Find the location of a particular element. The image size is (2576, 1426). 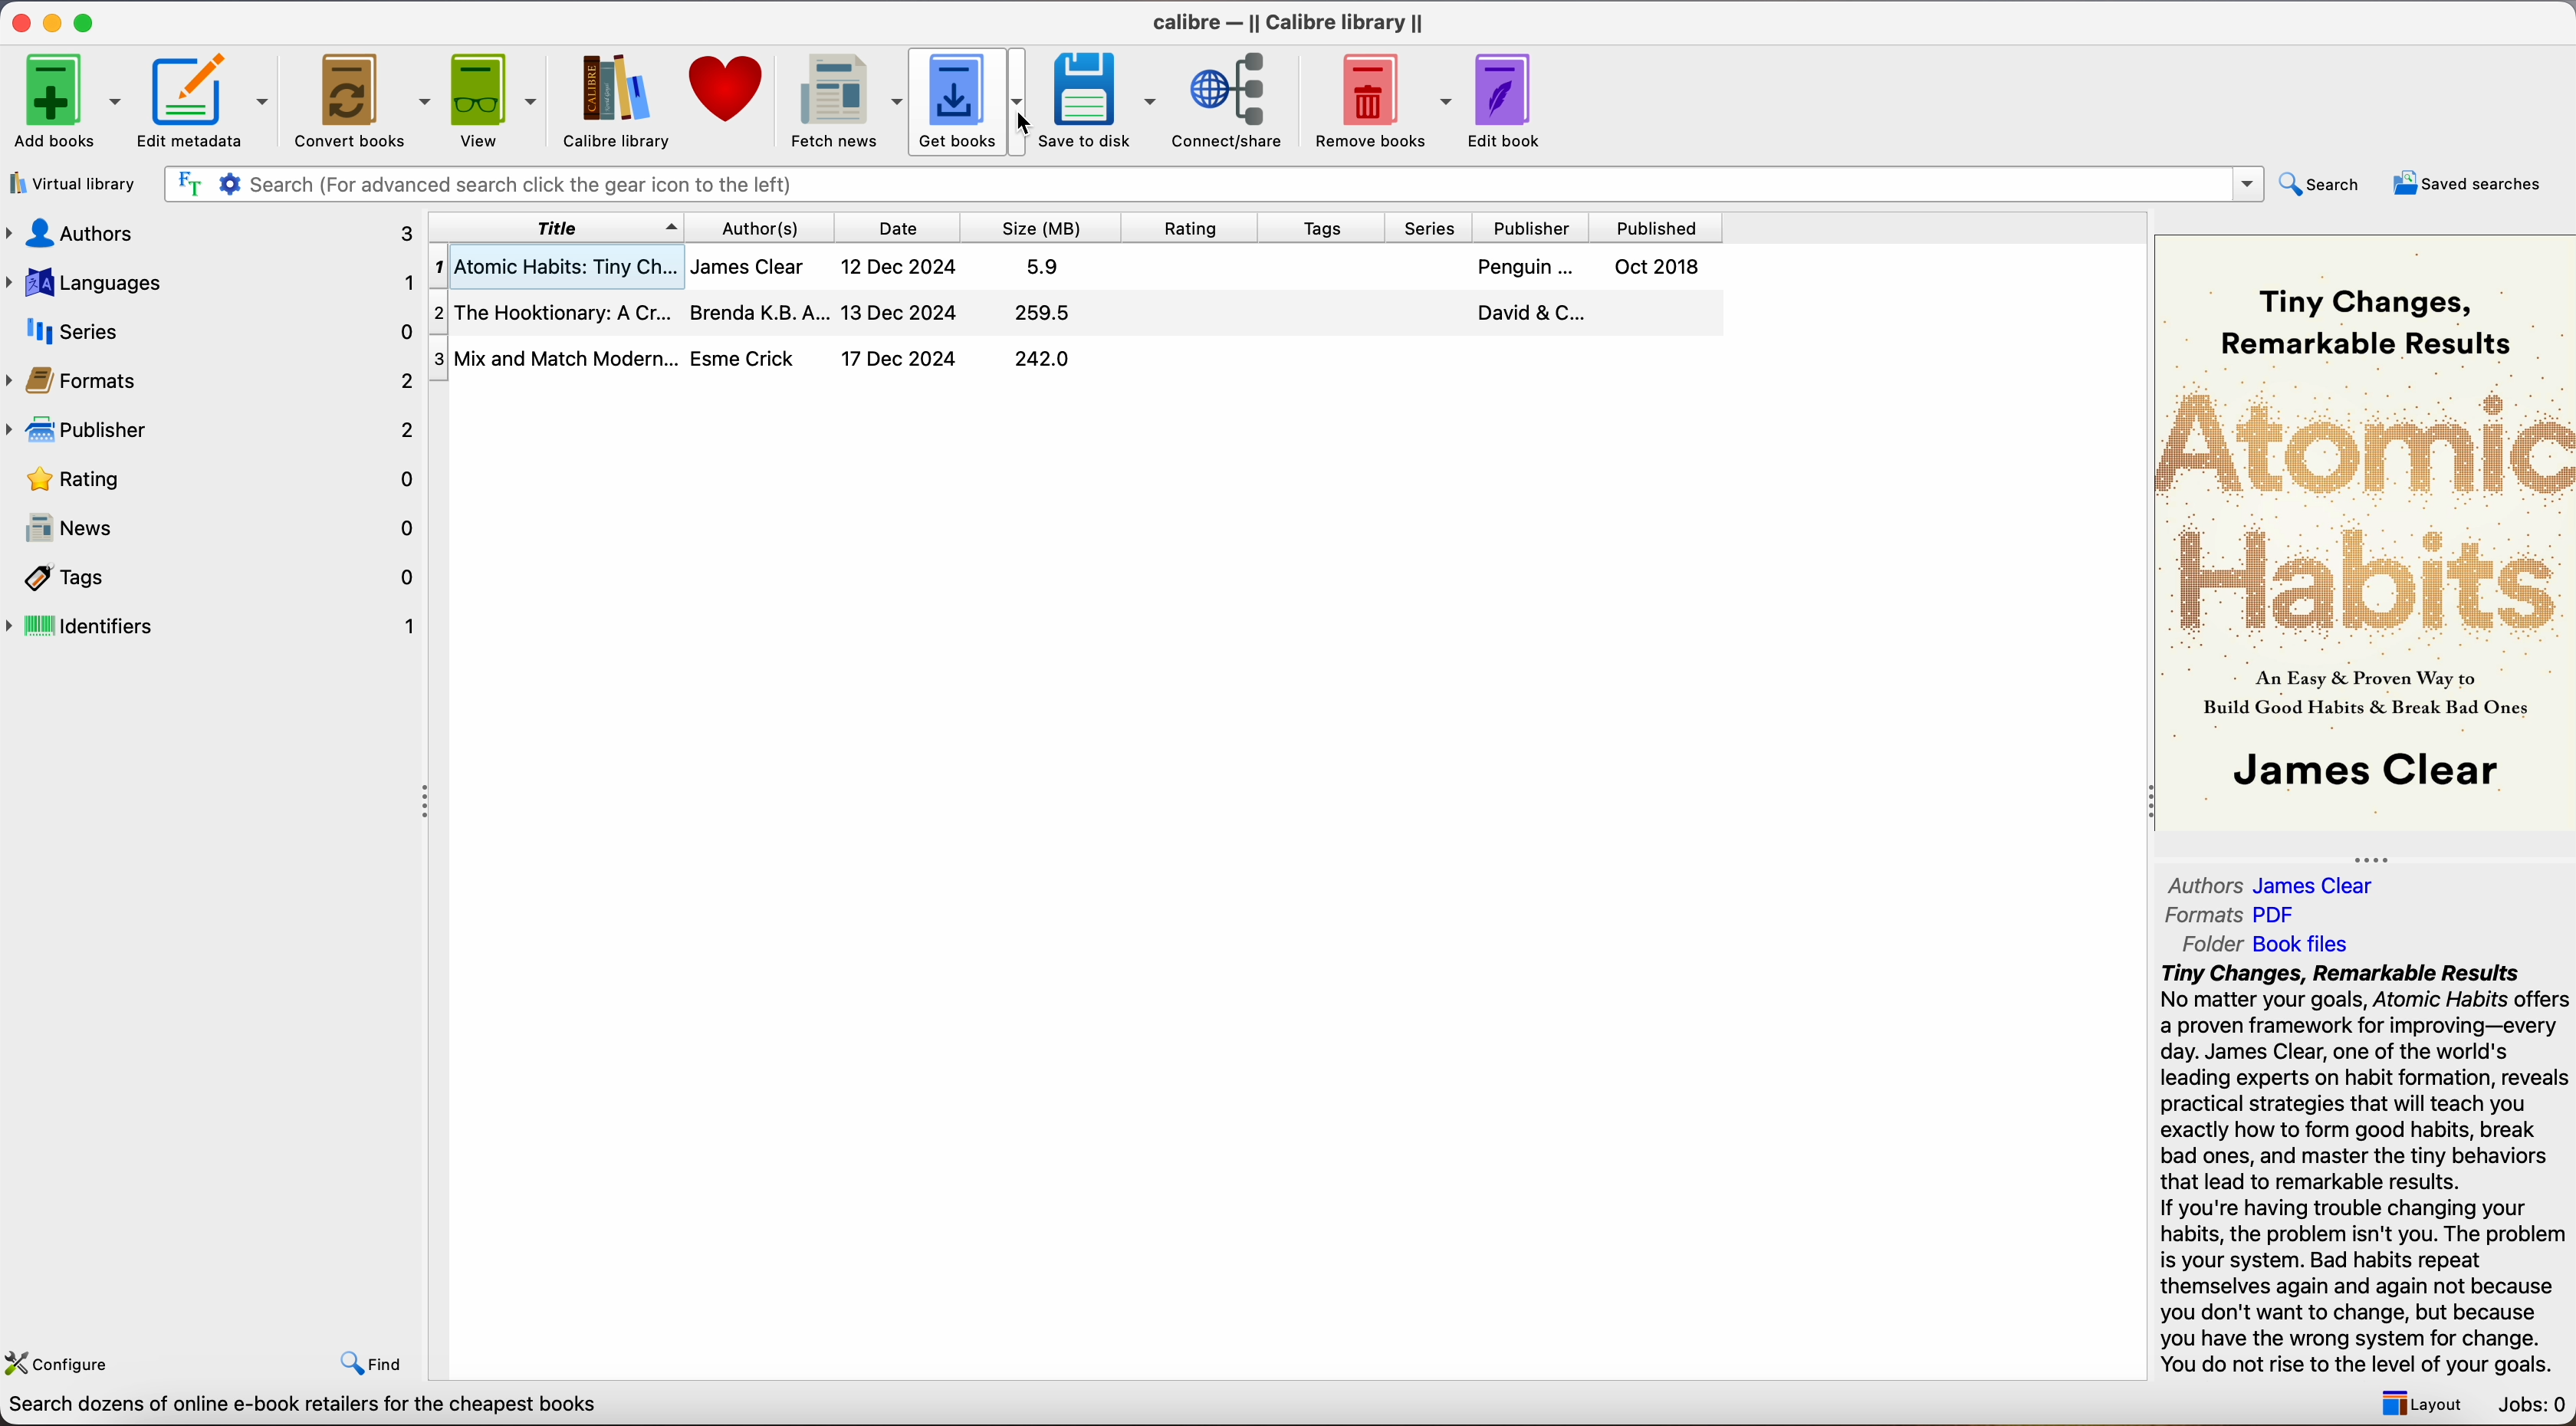

Jobs: 0 is located at coordinates (2534, 1407).